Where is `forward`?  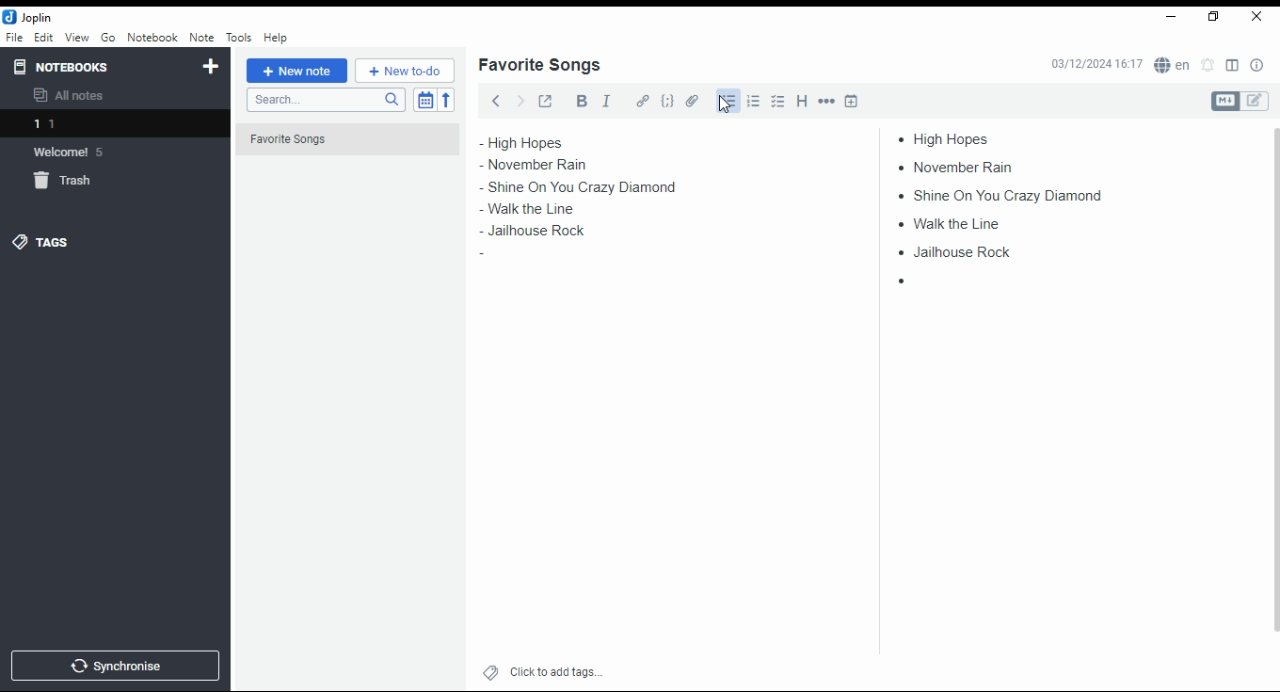
forward is located at coordinates (520, 99).